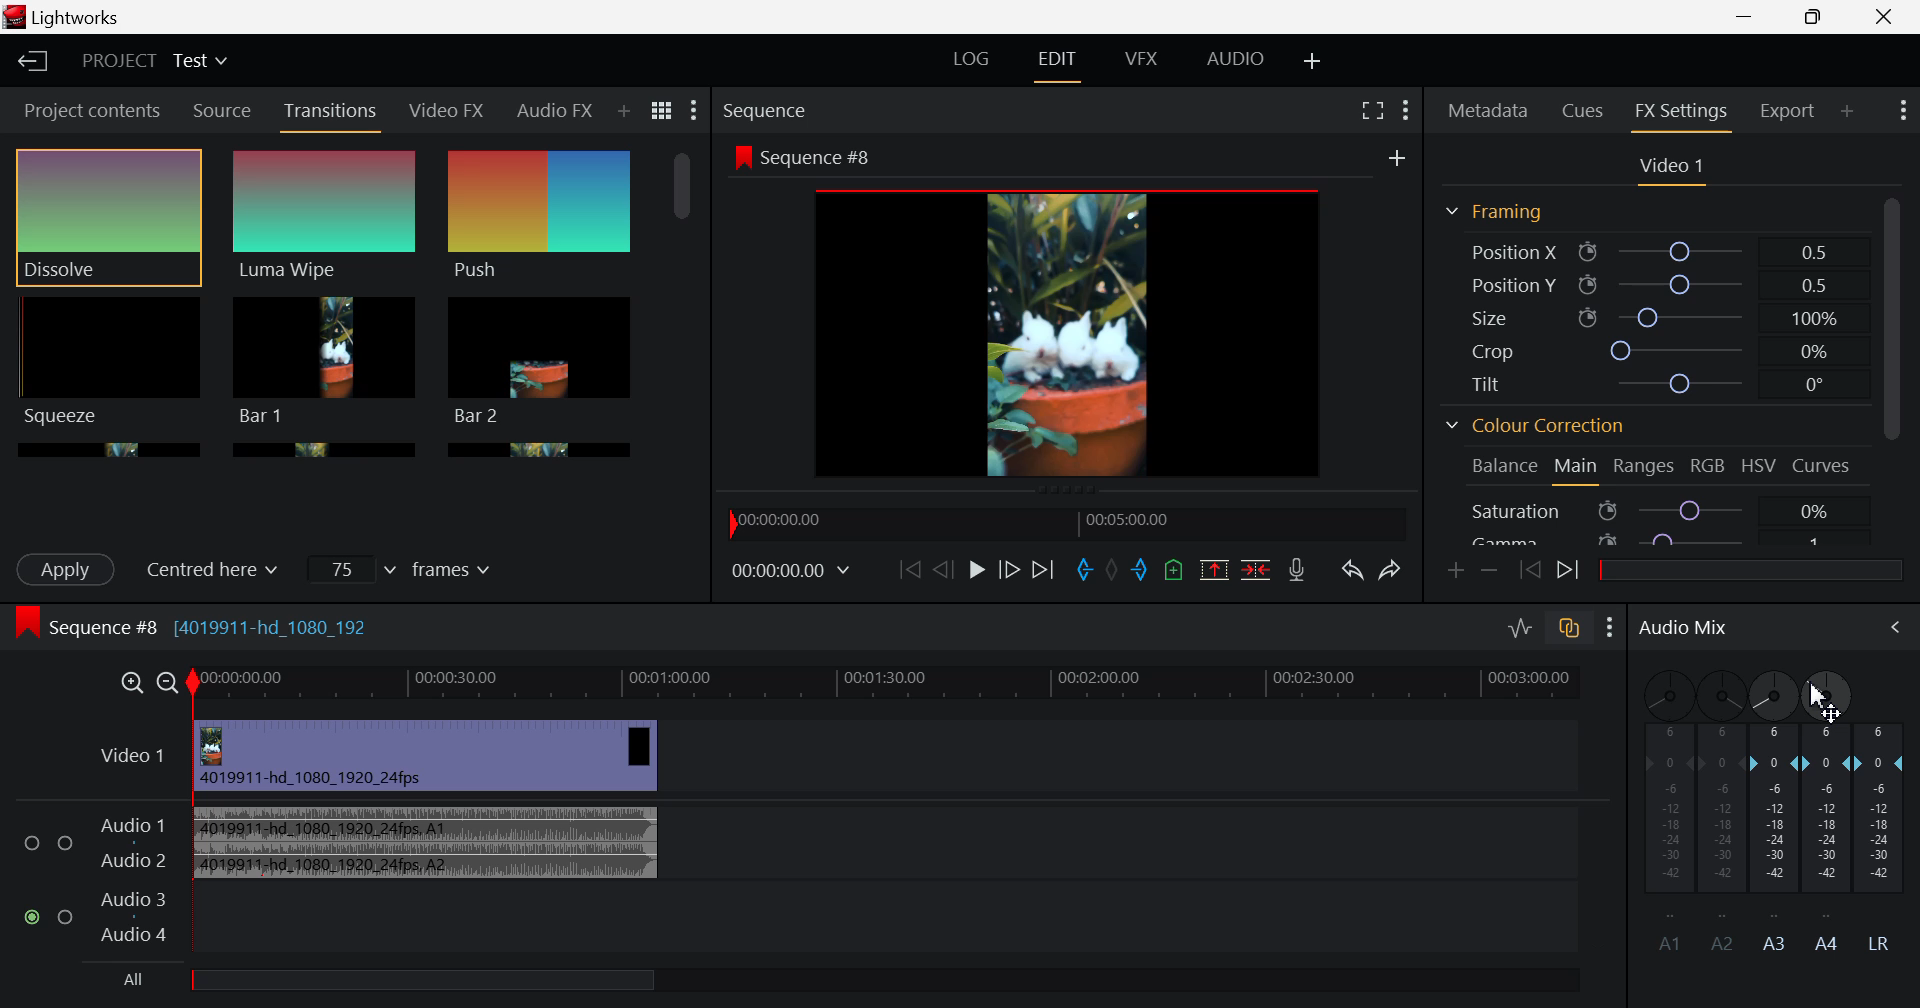  Describe the element at coordinates (1519, 631) in the screenshot. I see `Toggle audio levels editing` at that location.